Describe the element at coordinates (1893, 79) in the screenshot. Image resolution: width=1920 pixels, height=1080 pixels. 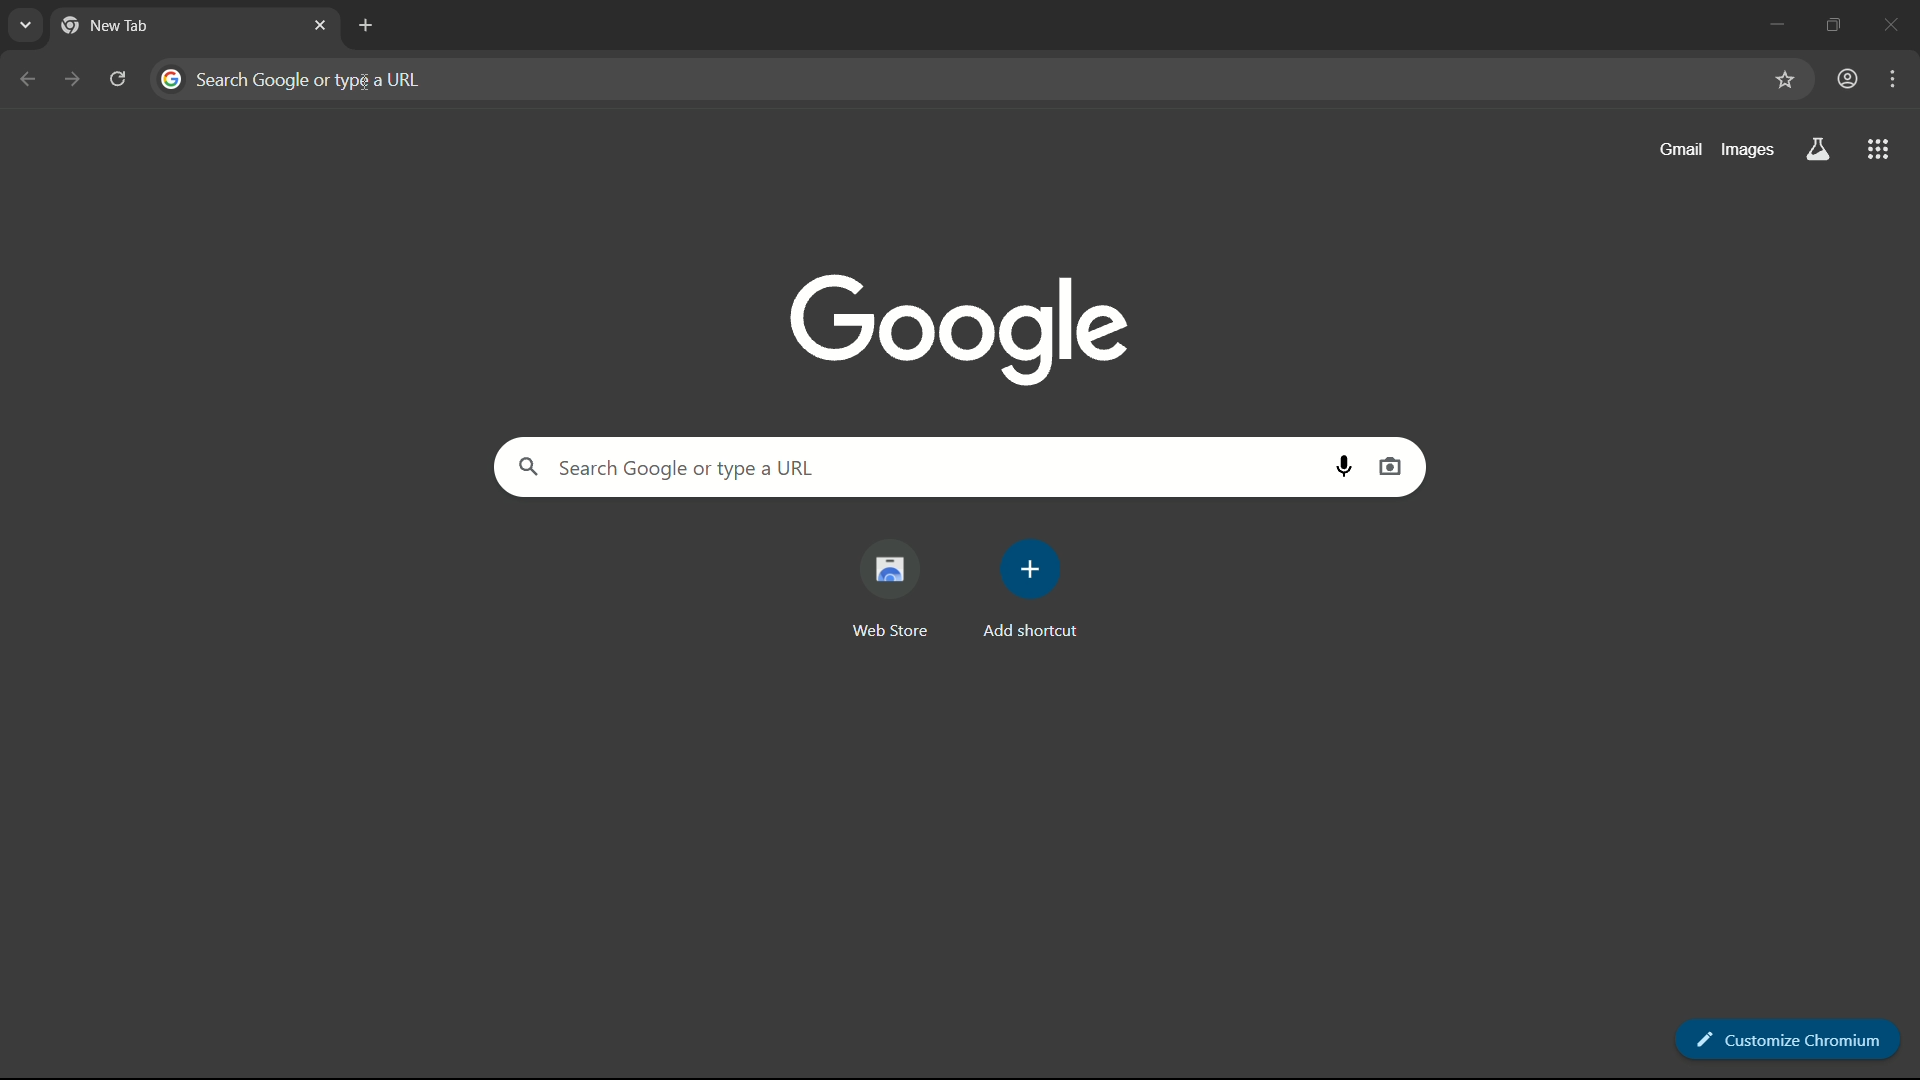
I see `customize chromium` at that location.